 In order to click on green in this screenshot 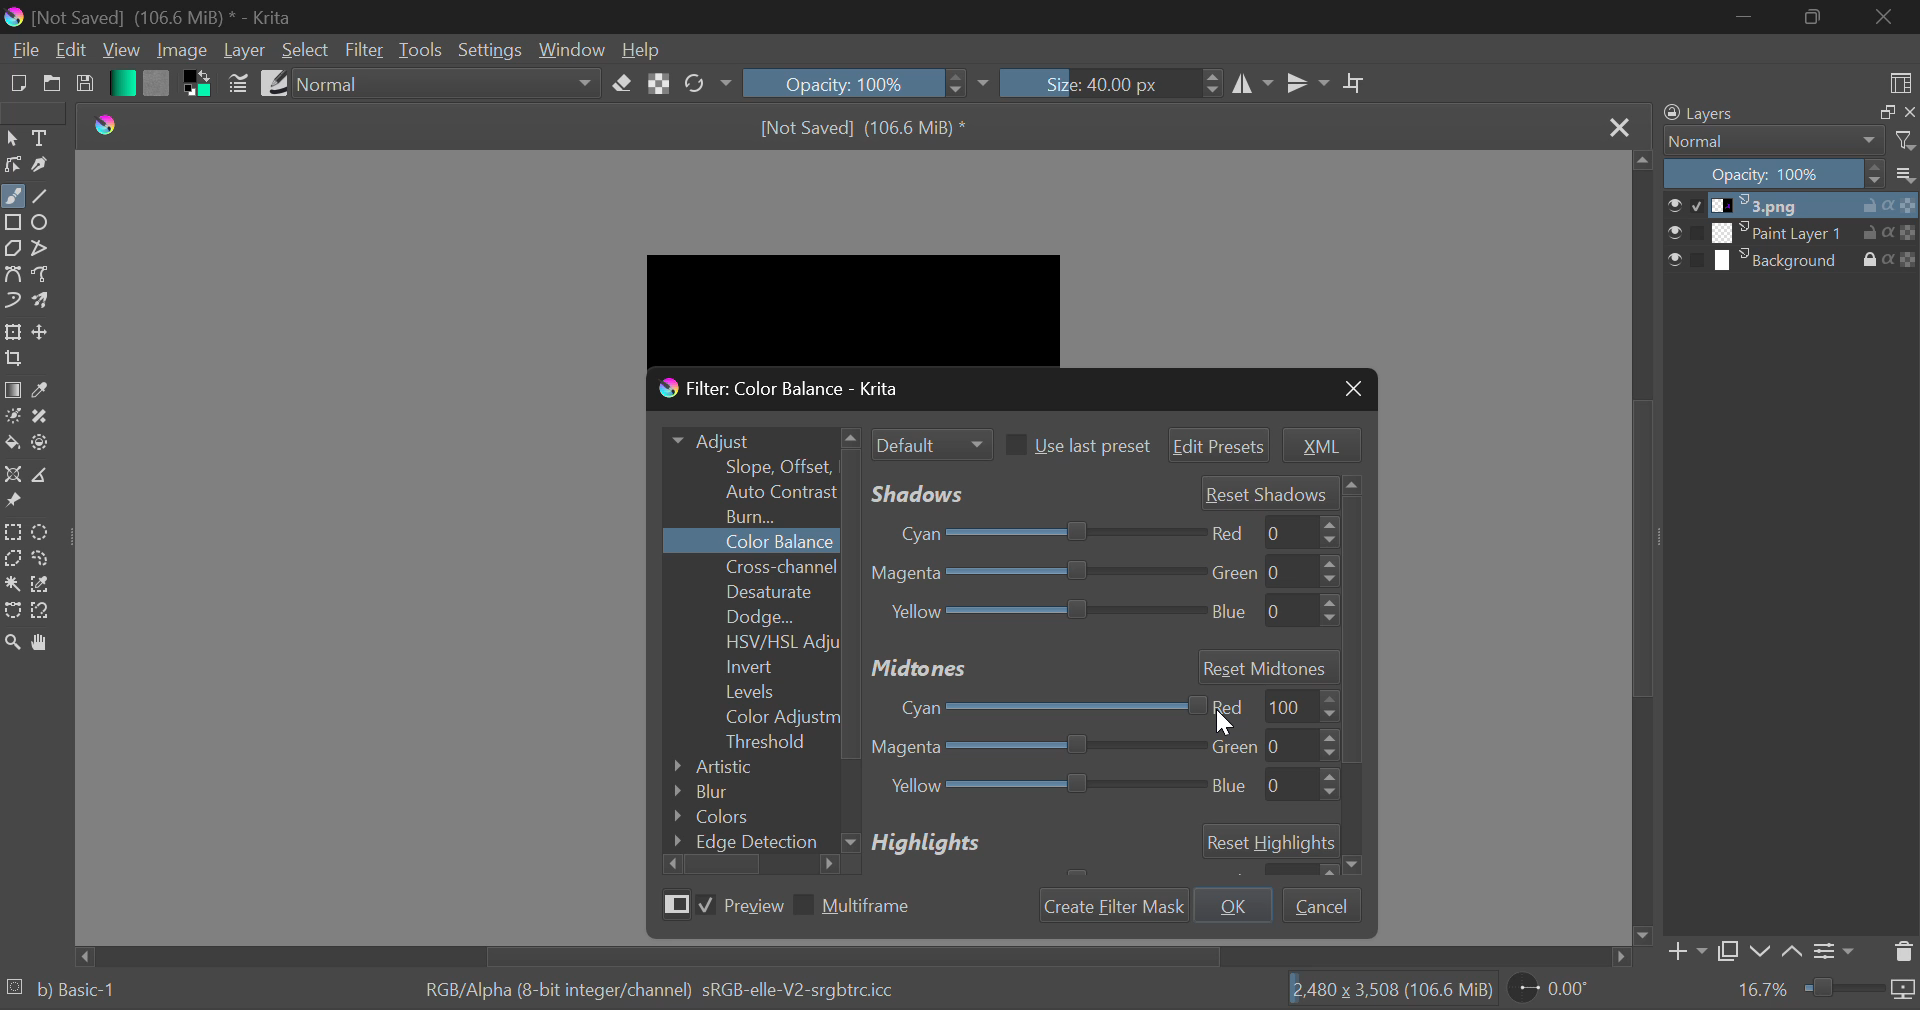, I will do `click(1266, 745)`.